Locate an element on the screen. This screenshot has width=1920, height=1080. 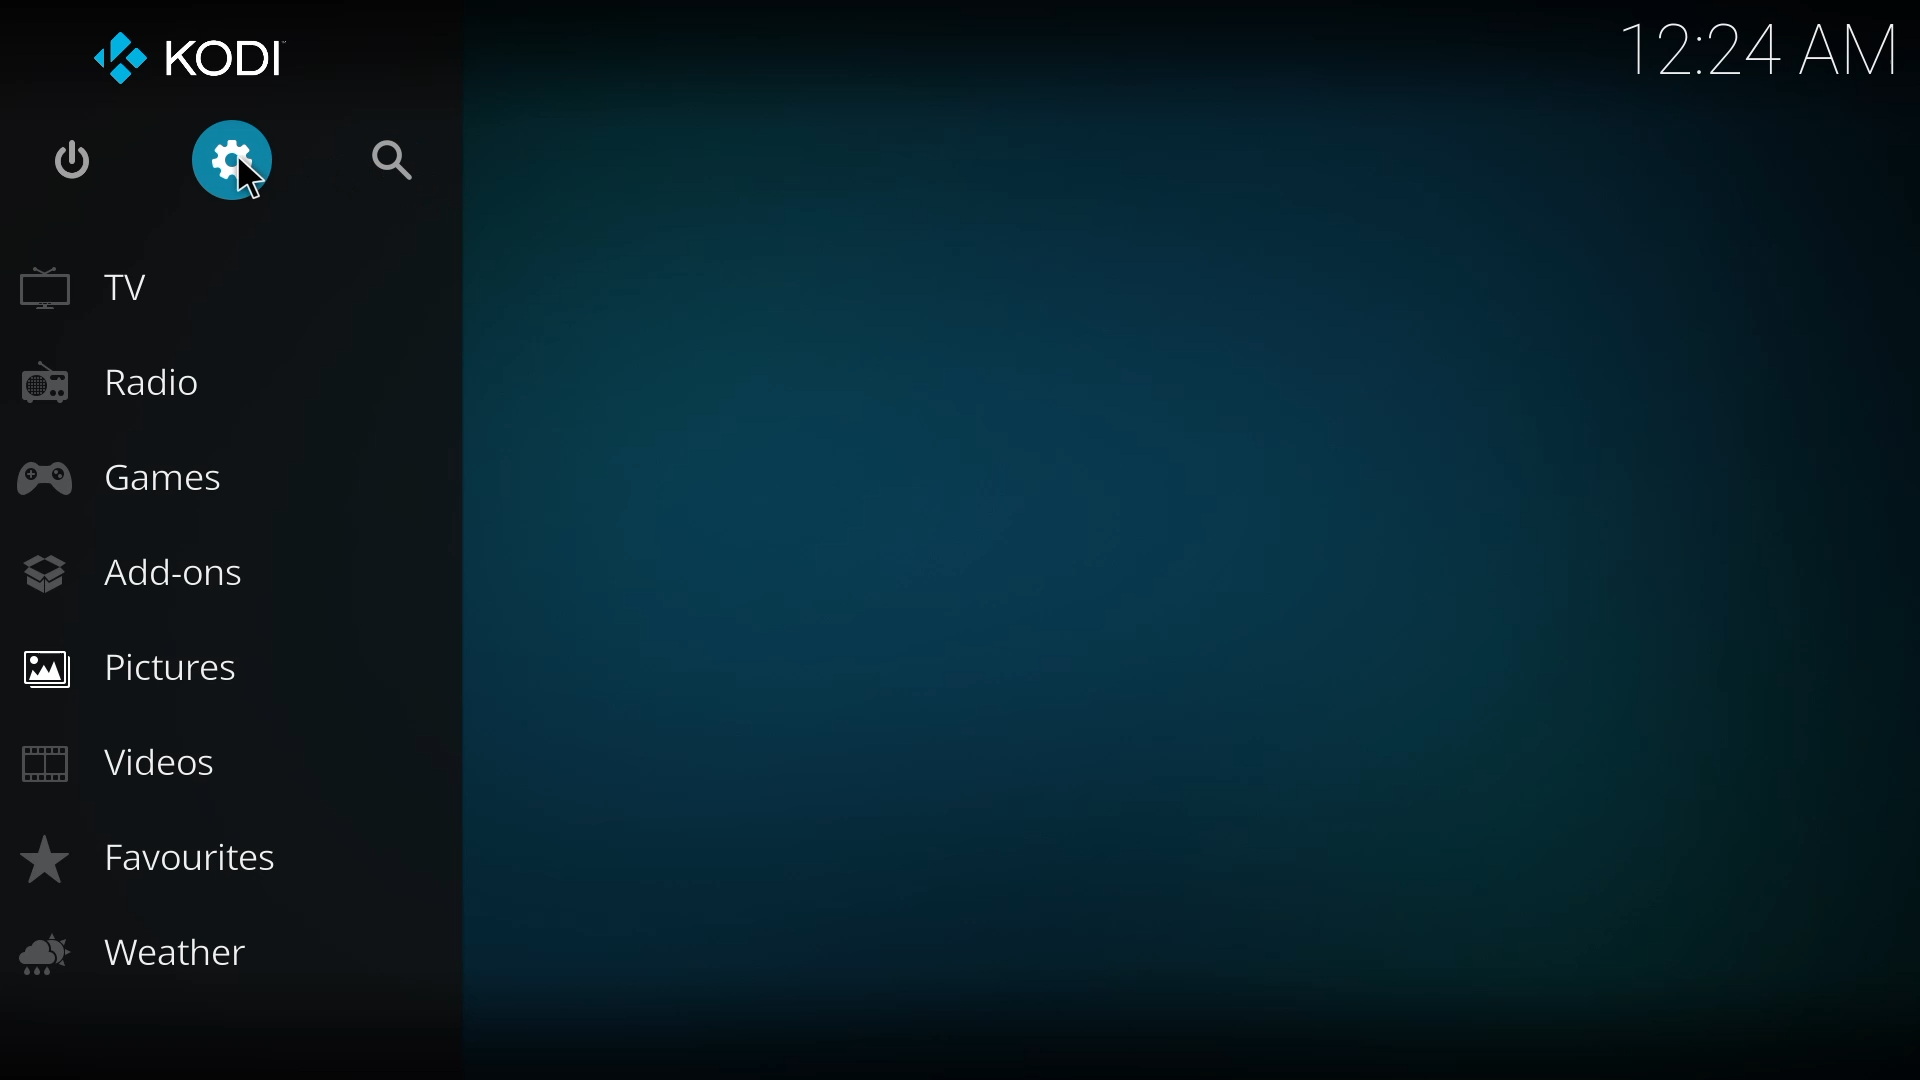
Cursor is located at coordinates (251, 178).